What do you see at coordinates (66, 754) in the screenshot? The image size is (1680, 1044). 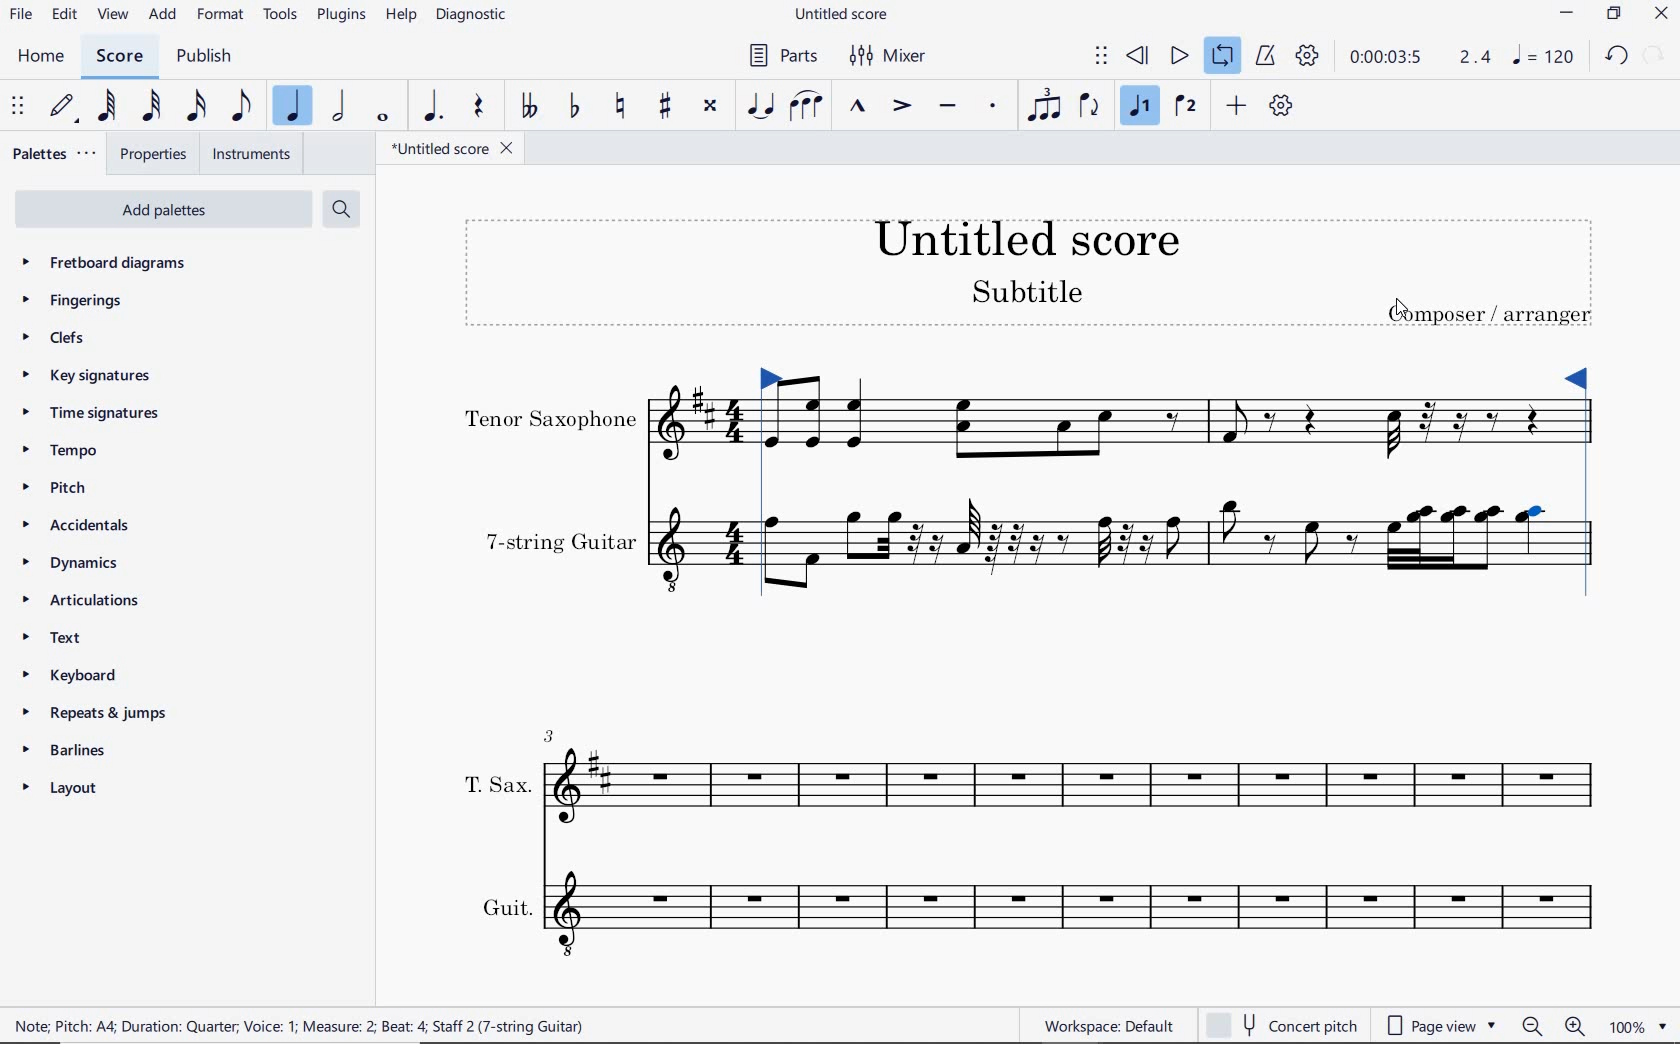 I see `BARLINES` at bounding box center [66, 754].